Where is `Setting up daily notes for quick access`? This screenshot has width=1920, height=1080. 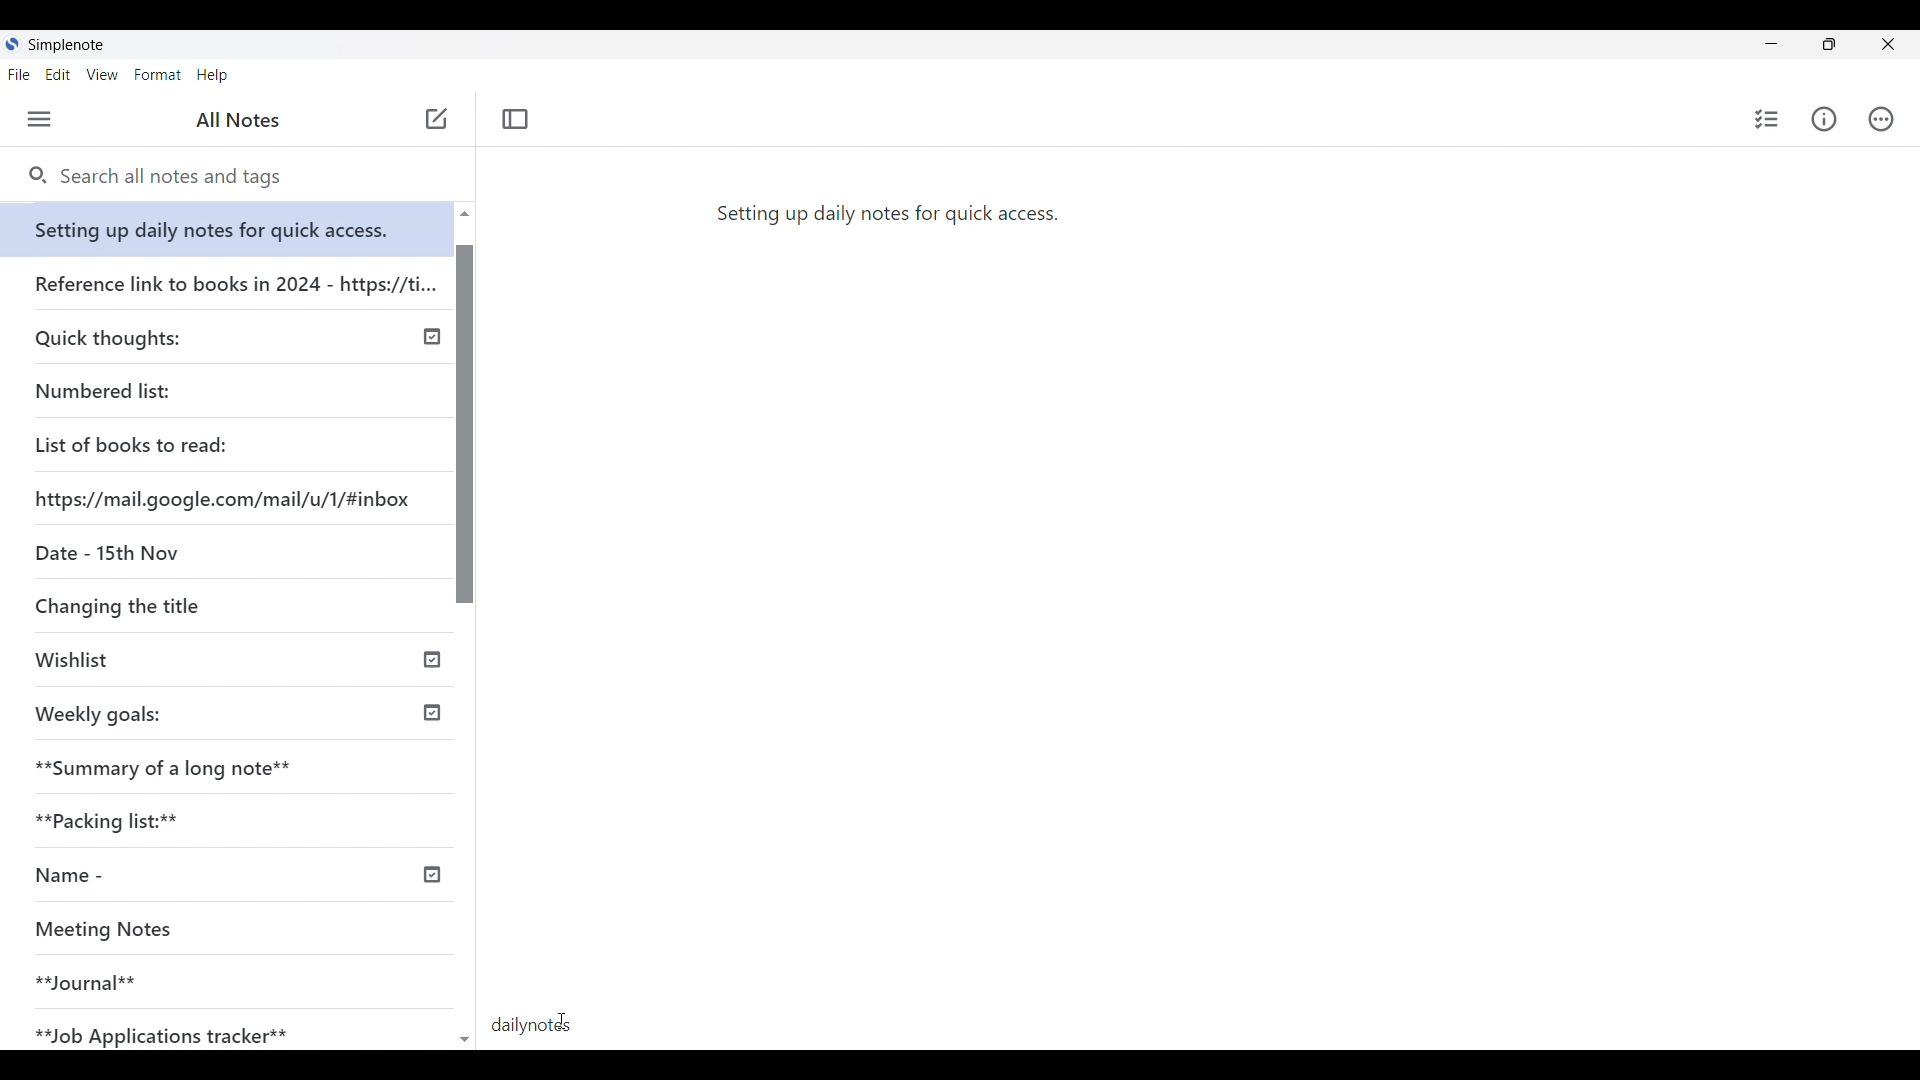
Setting up daily notes for quick access is located at coordinates (230, 224).